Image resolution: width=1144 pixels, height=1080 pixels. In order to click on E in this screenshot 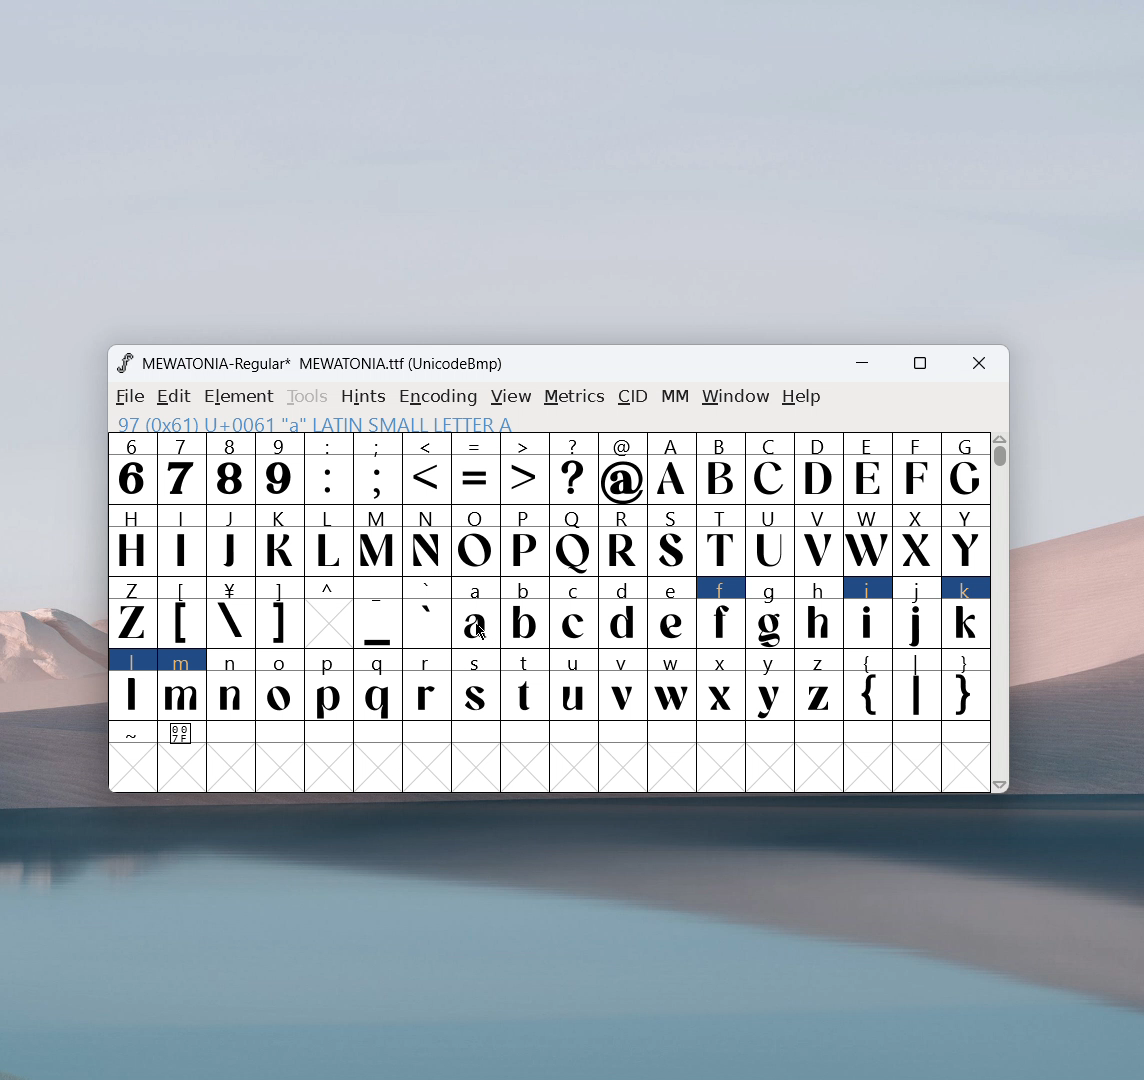, I will do `click(867, 468)`.